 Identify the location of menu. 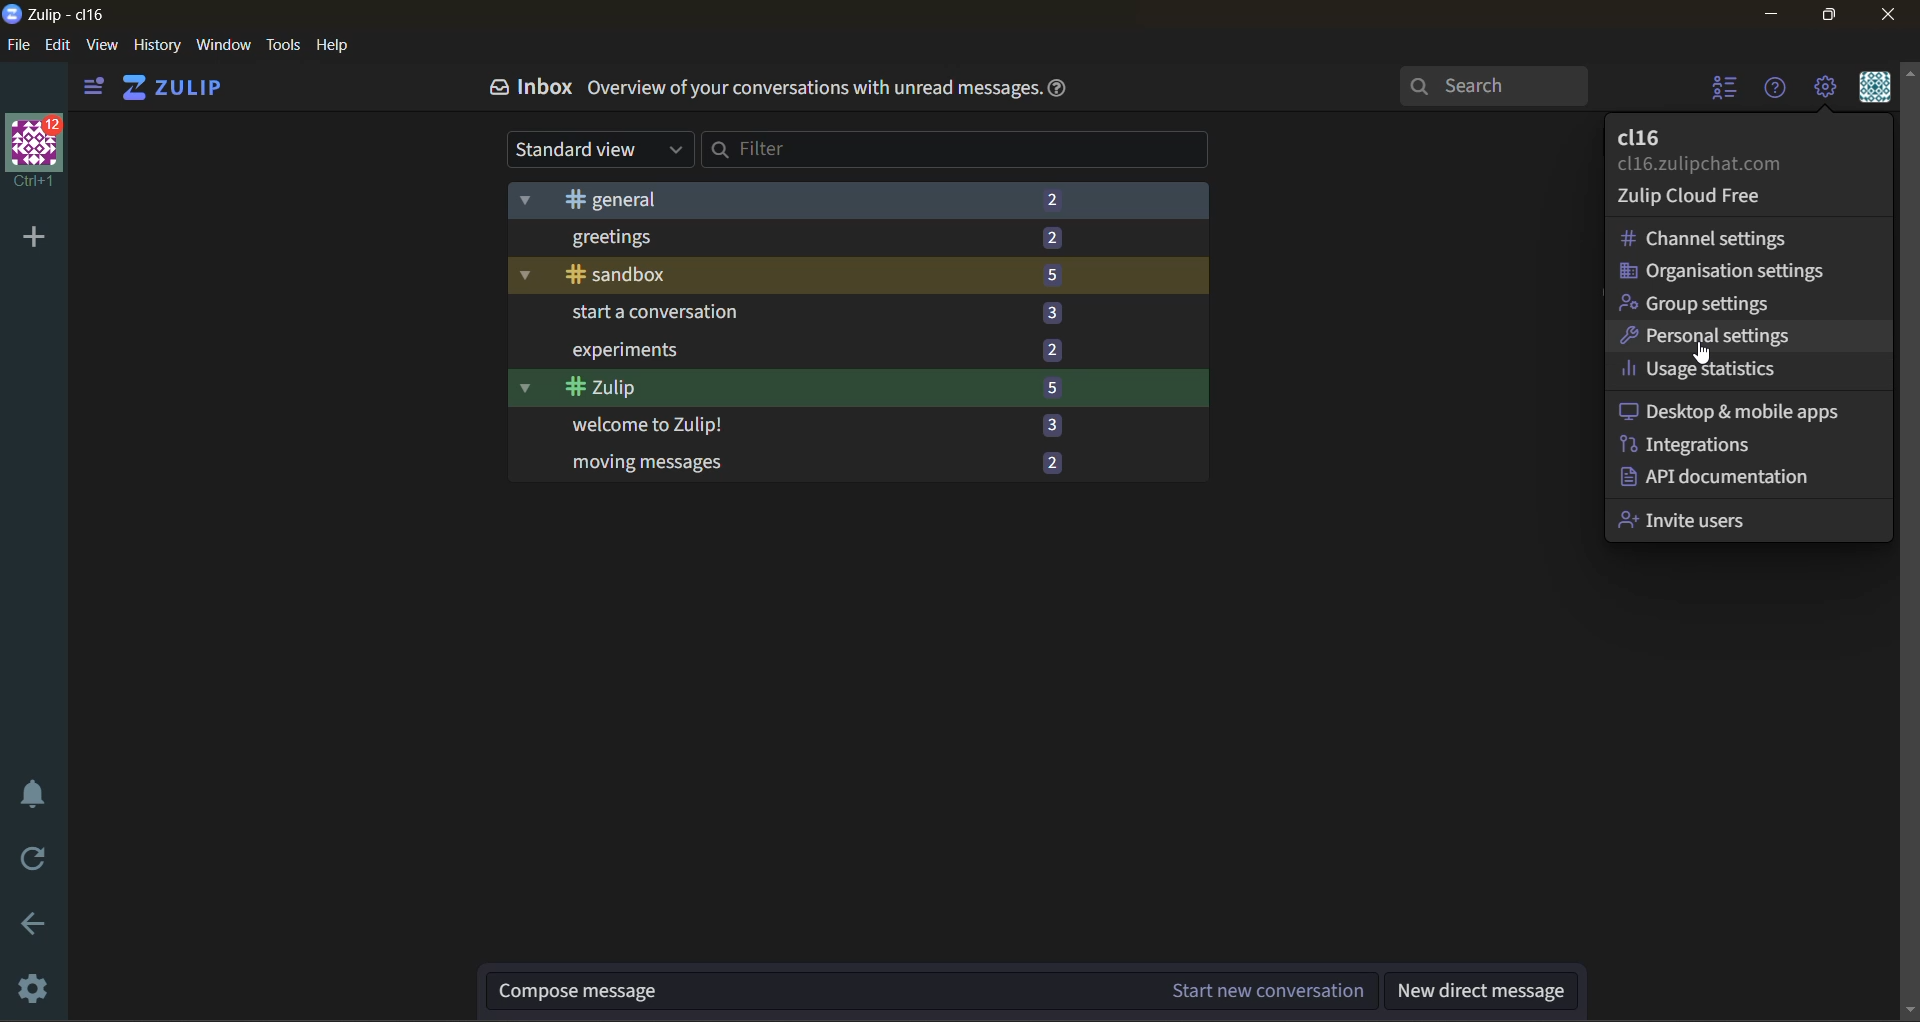
(1875, 91).